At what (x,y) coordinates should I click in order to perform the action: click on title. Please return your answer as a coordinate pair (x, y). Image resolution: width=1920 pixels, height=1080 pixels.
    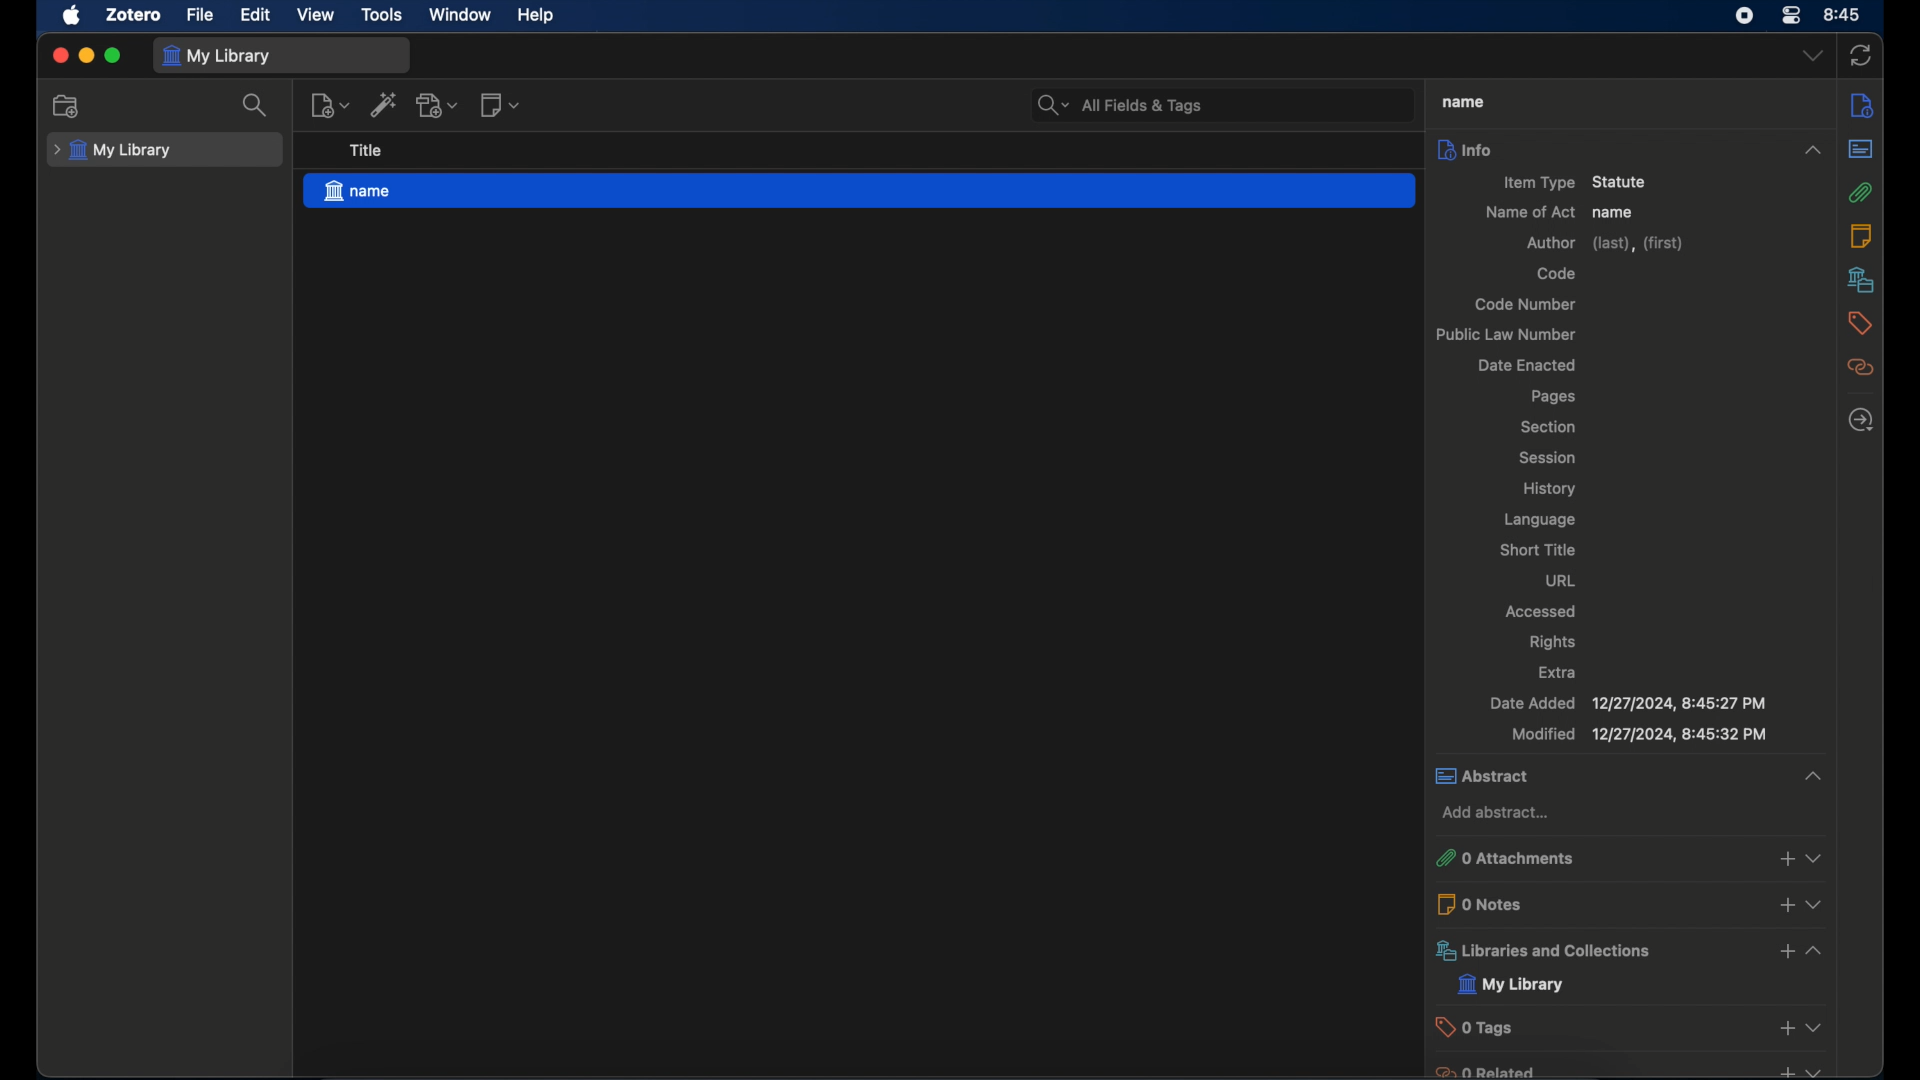
    Looking at the image, I should click on (368, 151).